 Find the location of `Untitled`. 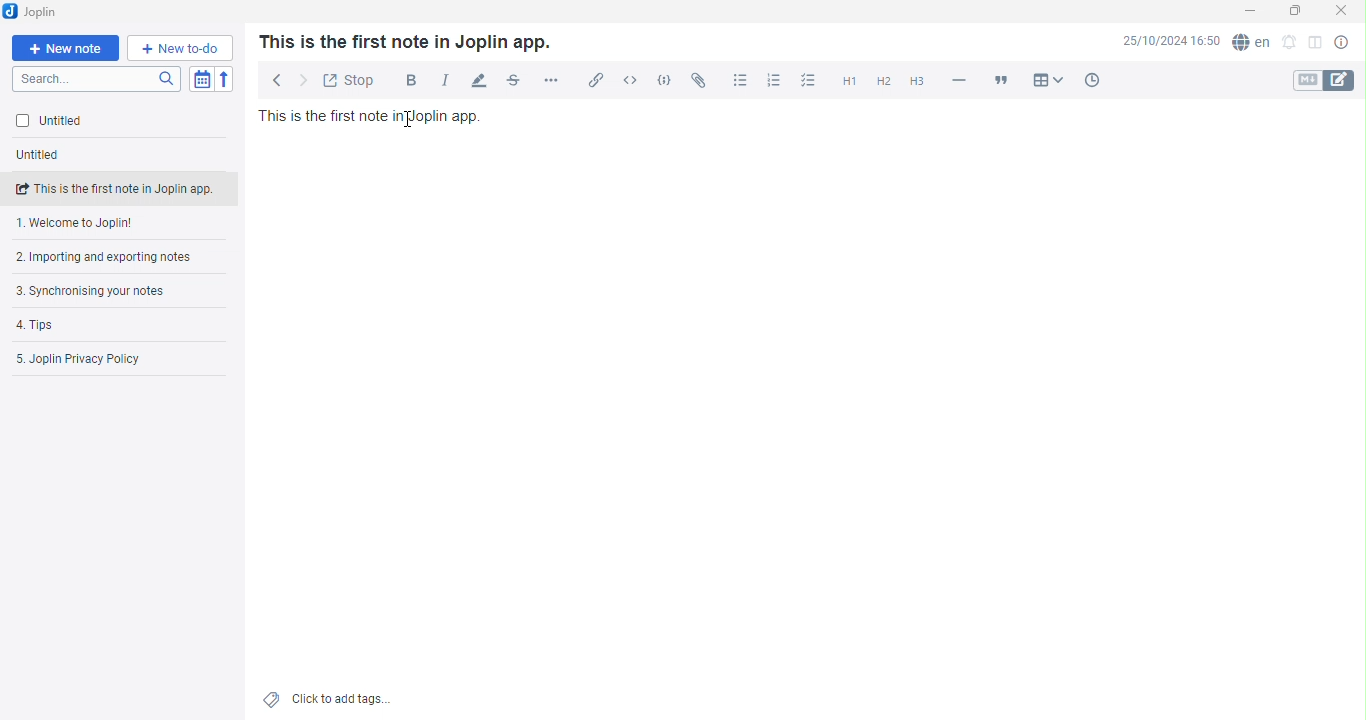

Untitled is located at coordinates (94, 122).